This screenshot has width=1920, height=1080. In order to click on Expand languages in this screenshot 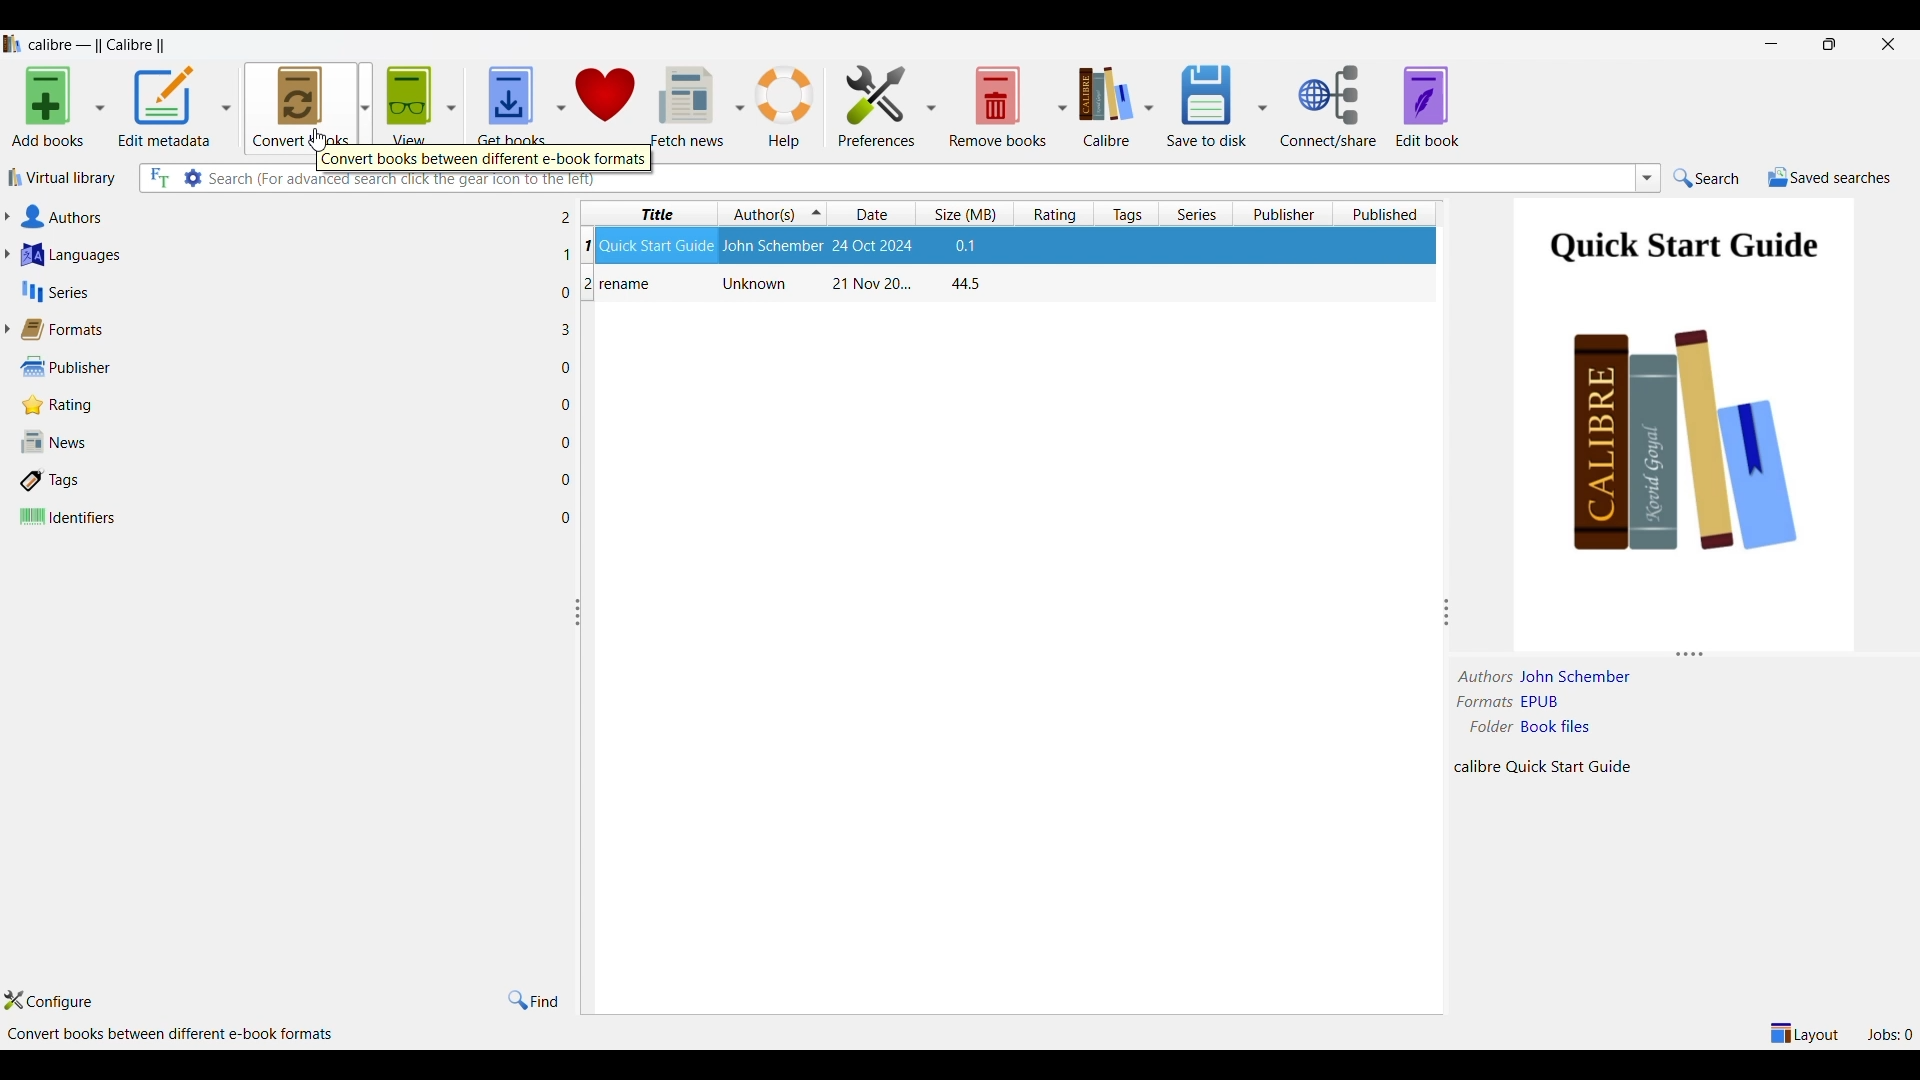, I will do `click(7, 254)`.